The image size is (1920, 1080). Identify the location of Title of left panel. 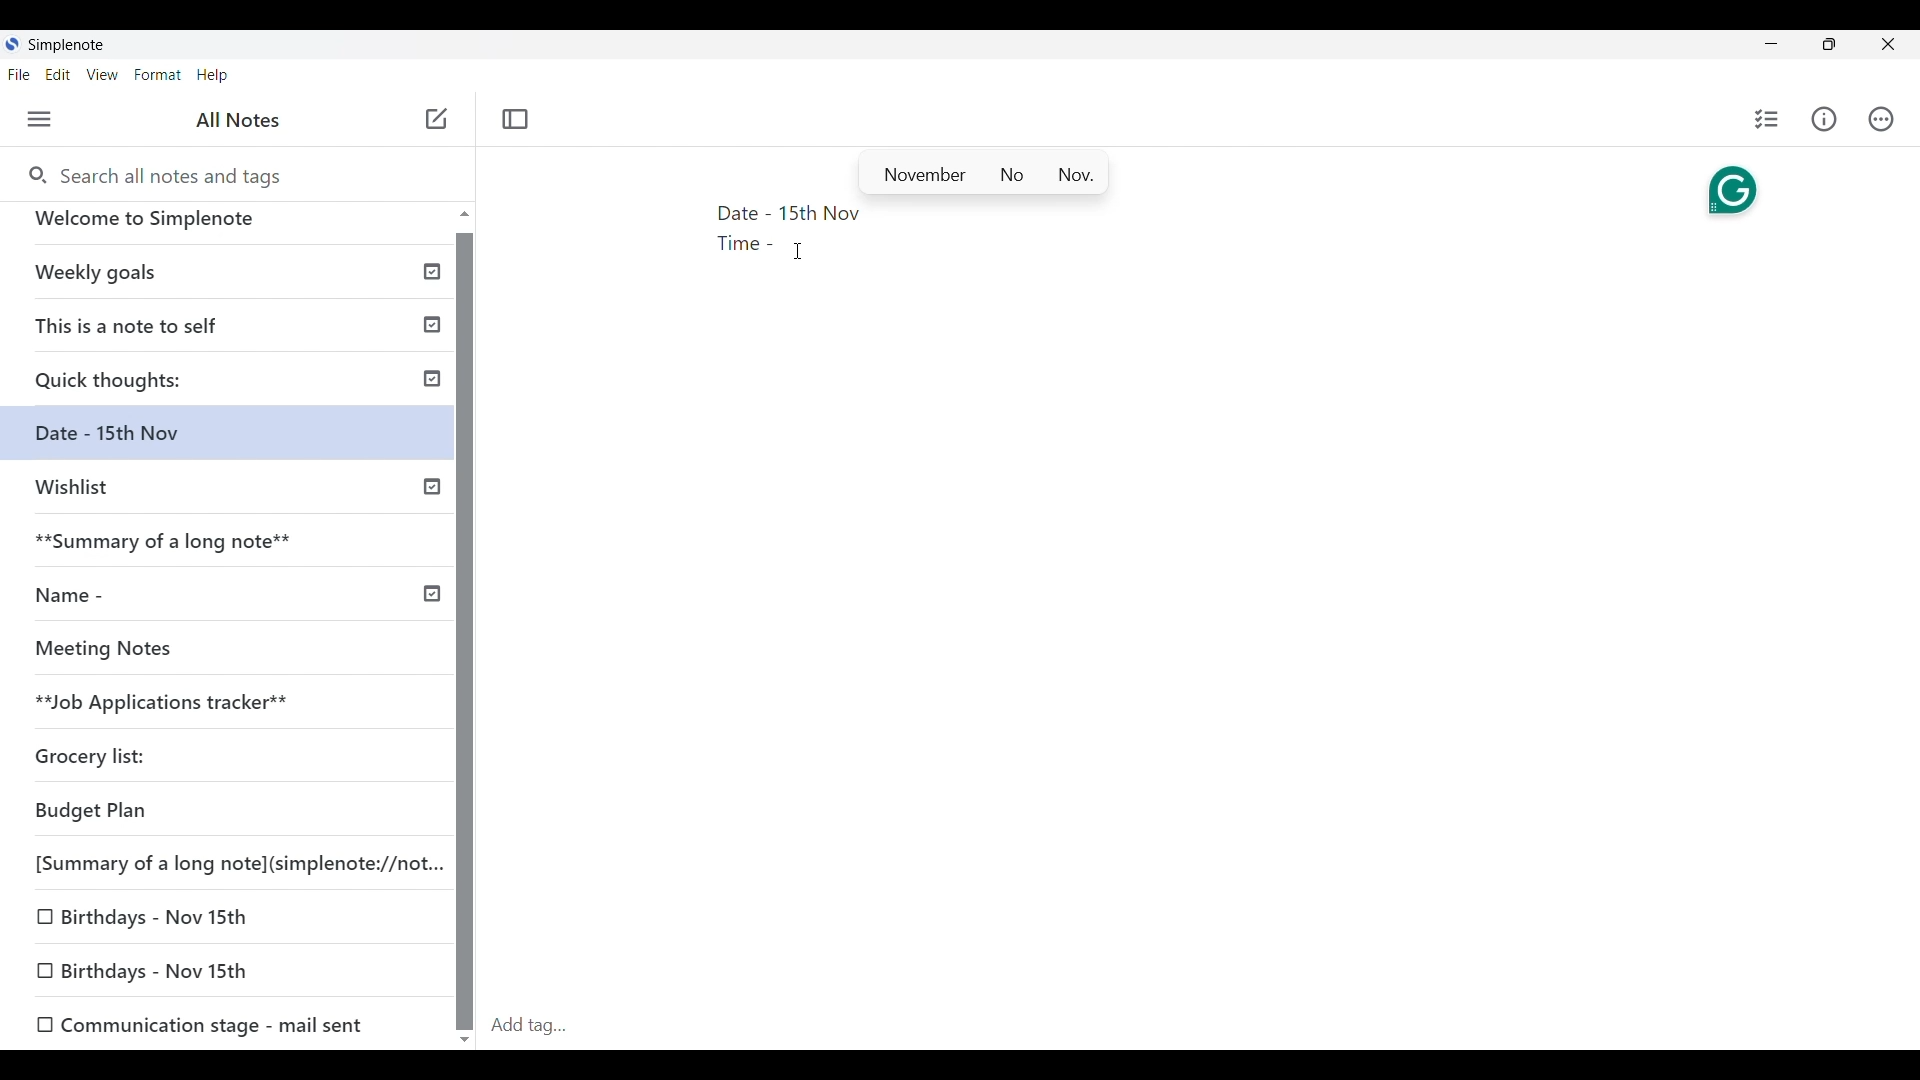
(239, 120).